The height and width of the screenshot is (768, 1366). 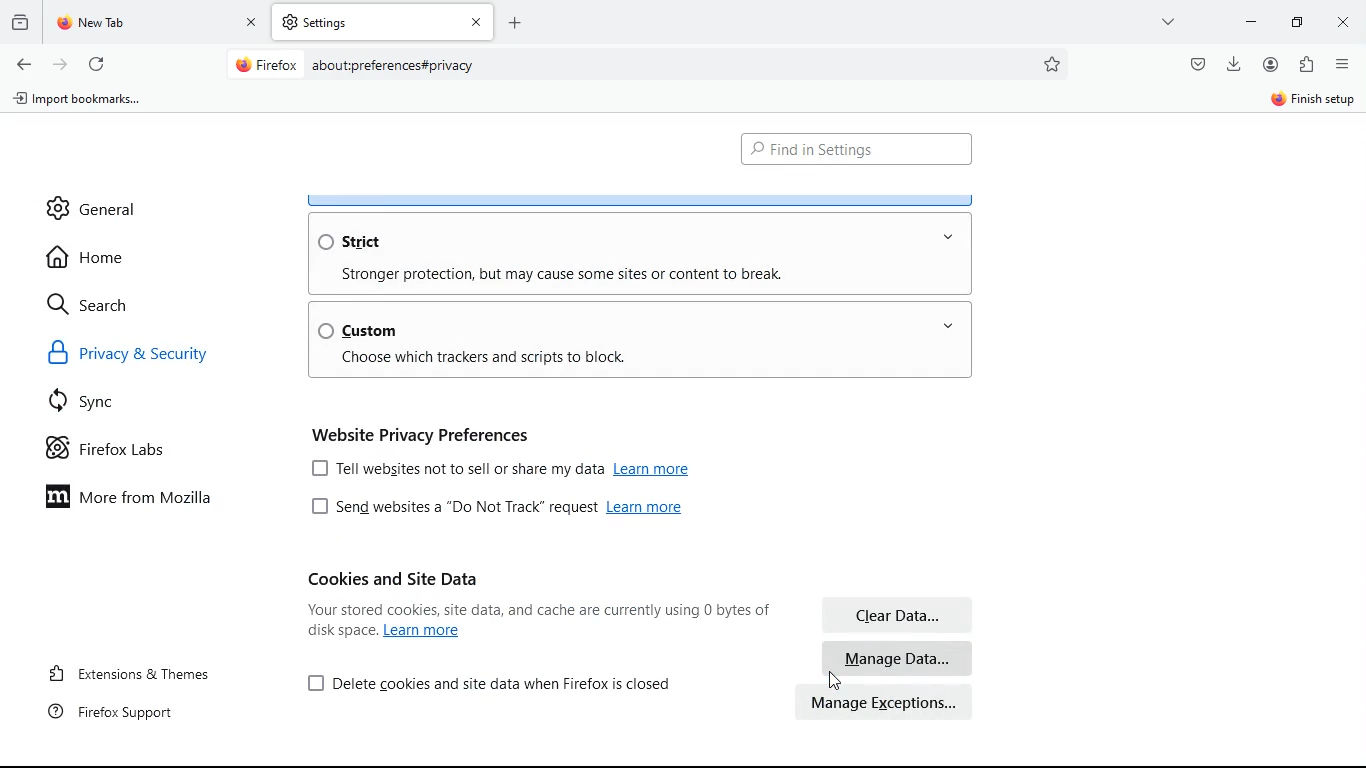 What do you see at coordinates (267, 64) in the screenshot?
I see `Firefox` at bounding box center [267, 64].